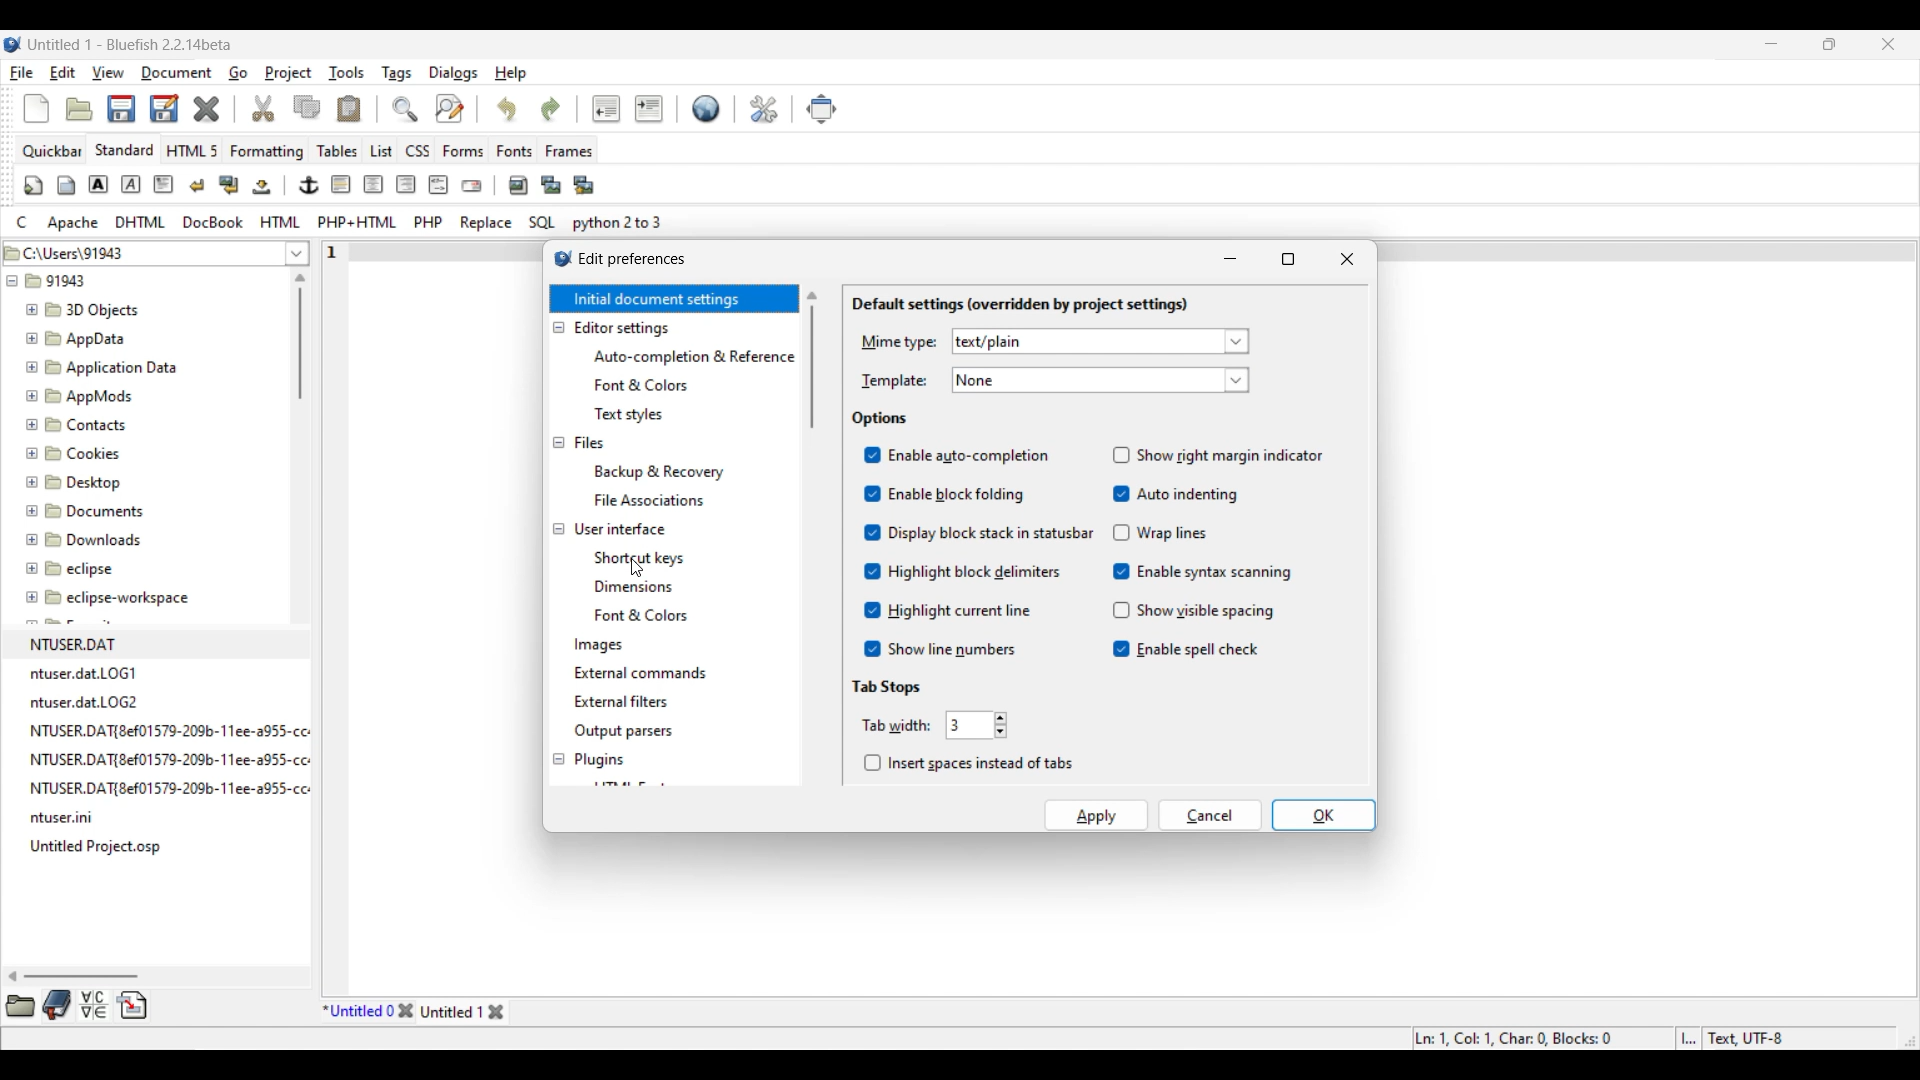 This screenshot has height=1080, width=1920. Describe the element at coordinates (764, 107) in the screenshot. I see `Edit preferences, highlighted by cursor` at that location.